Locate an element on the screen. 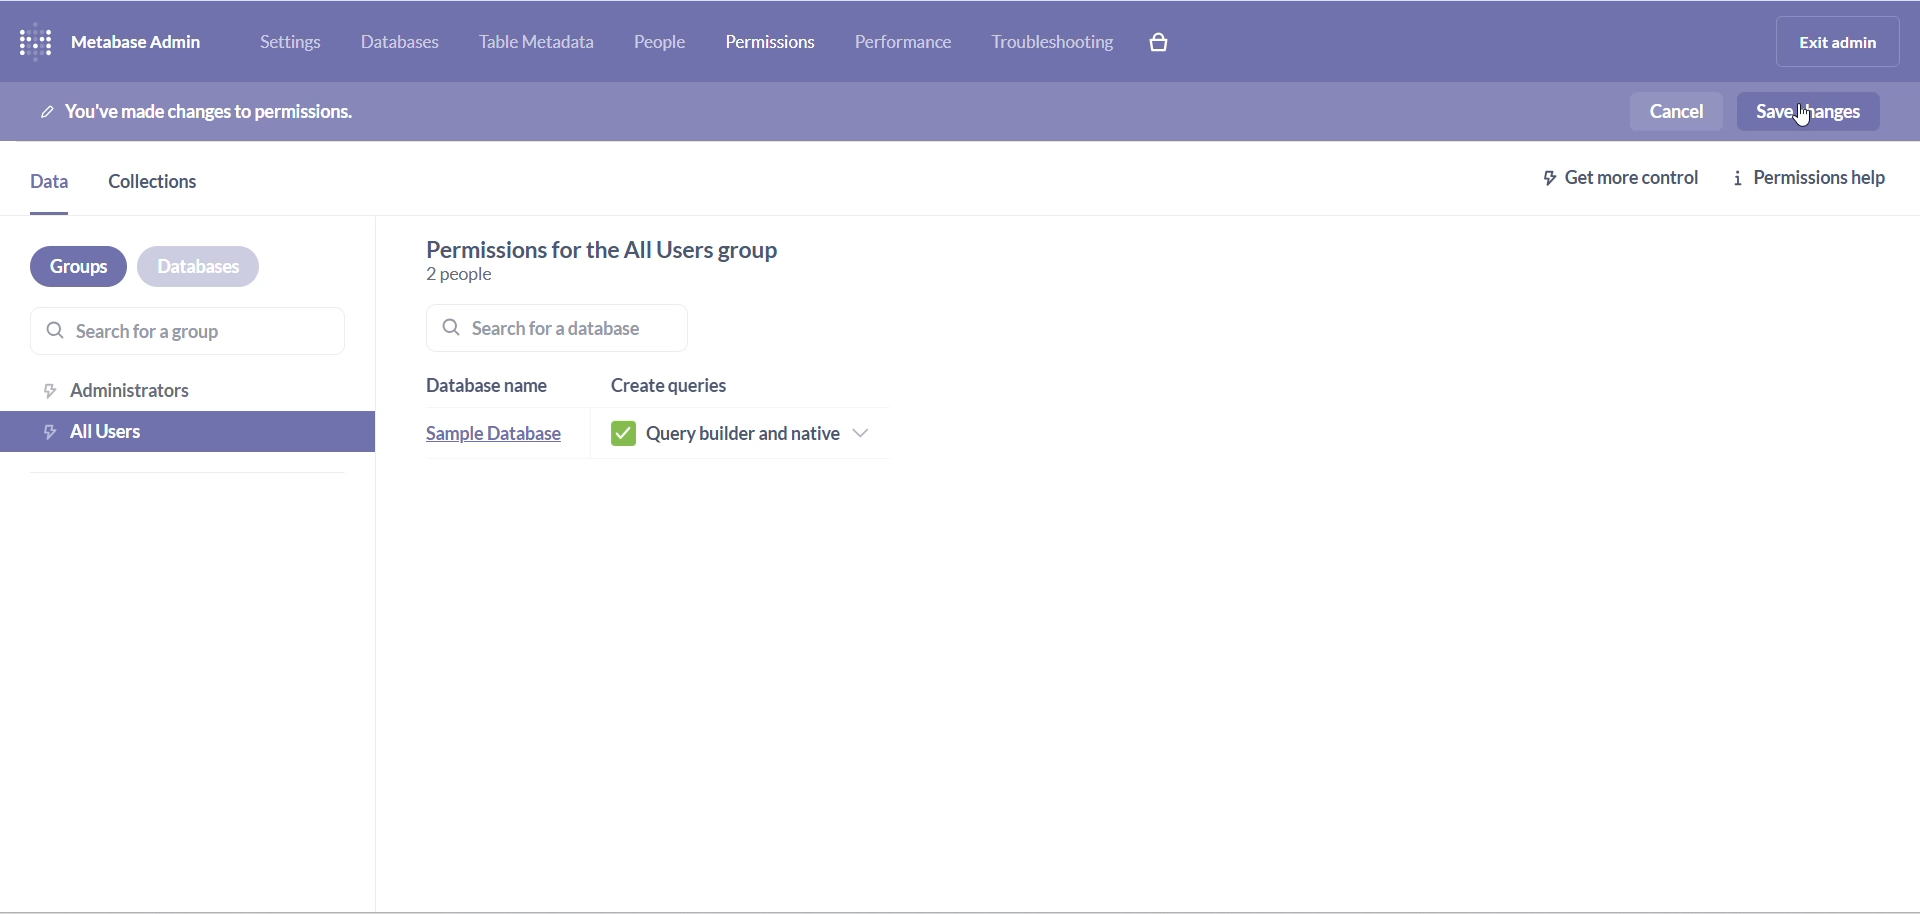 The image size is (1920, 914). cursor is located at coordinates (1801, 118).